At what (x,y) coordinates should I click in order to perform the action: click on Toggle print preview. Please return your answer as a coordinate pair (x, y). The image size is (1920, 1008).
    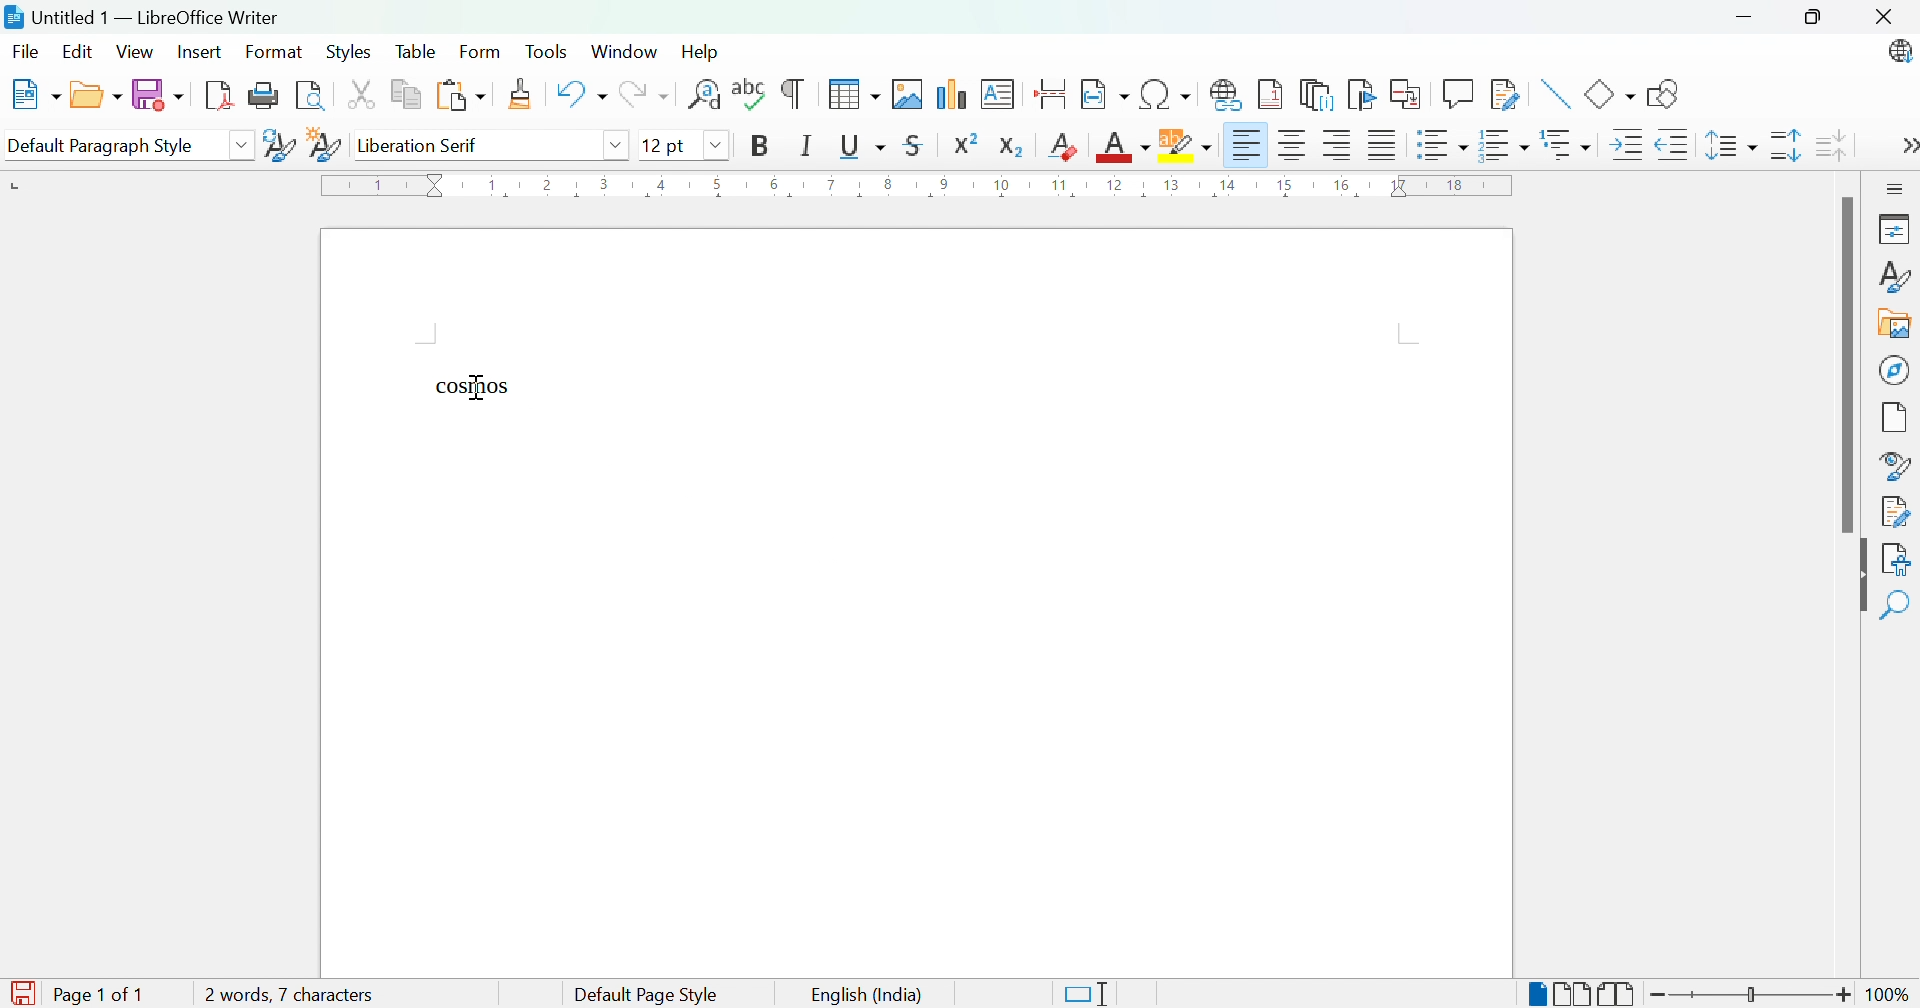
    Looking at the image, I should click on (311, 96).